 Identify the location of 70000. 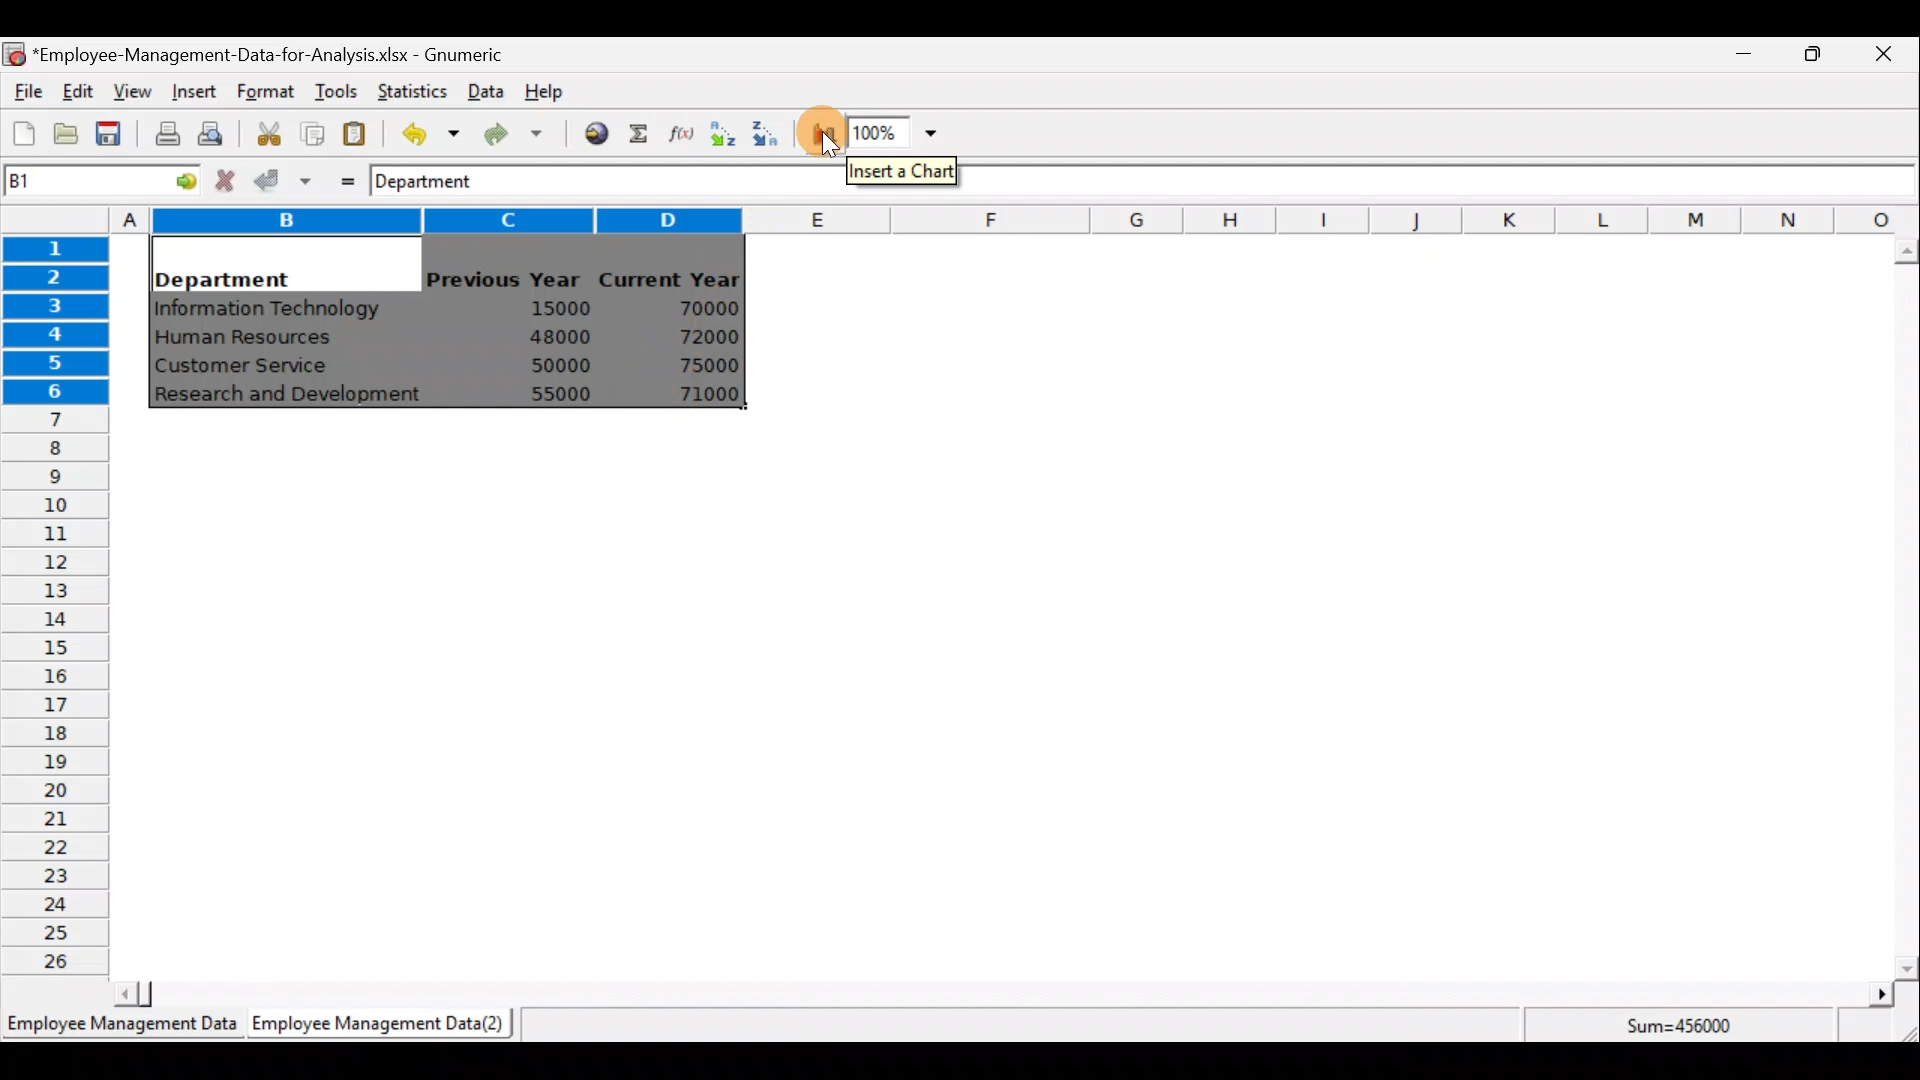
(702, 309).